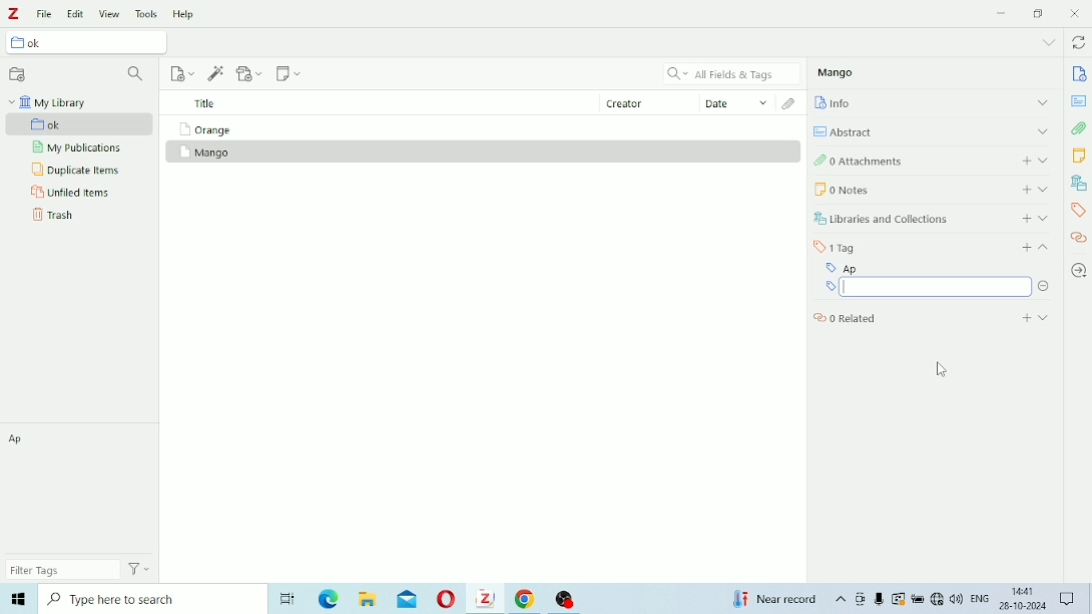 Image resolution: width=1092 pixels, height=614 pixels. I want to click on Libraries and Collections, so click(1078, 183).